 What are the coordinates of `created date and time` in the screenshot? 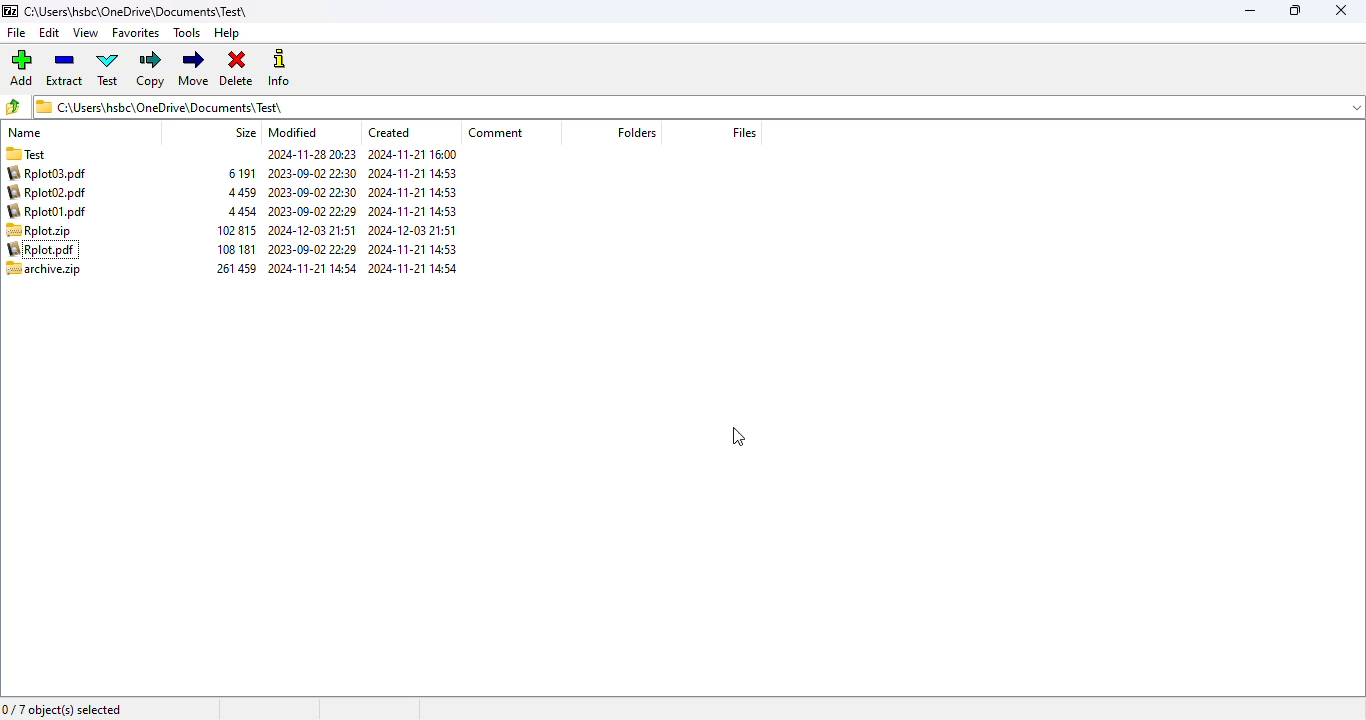 It's located at (413, 184).